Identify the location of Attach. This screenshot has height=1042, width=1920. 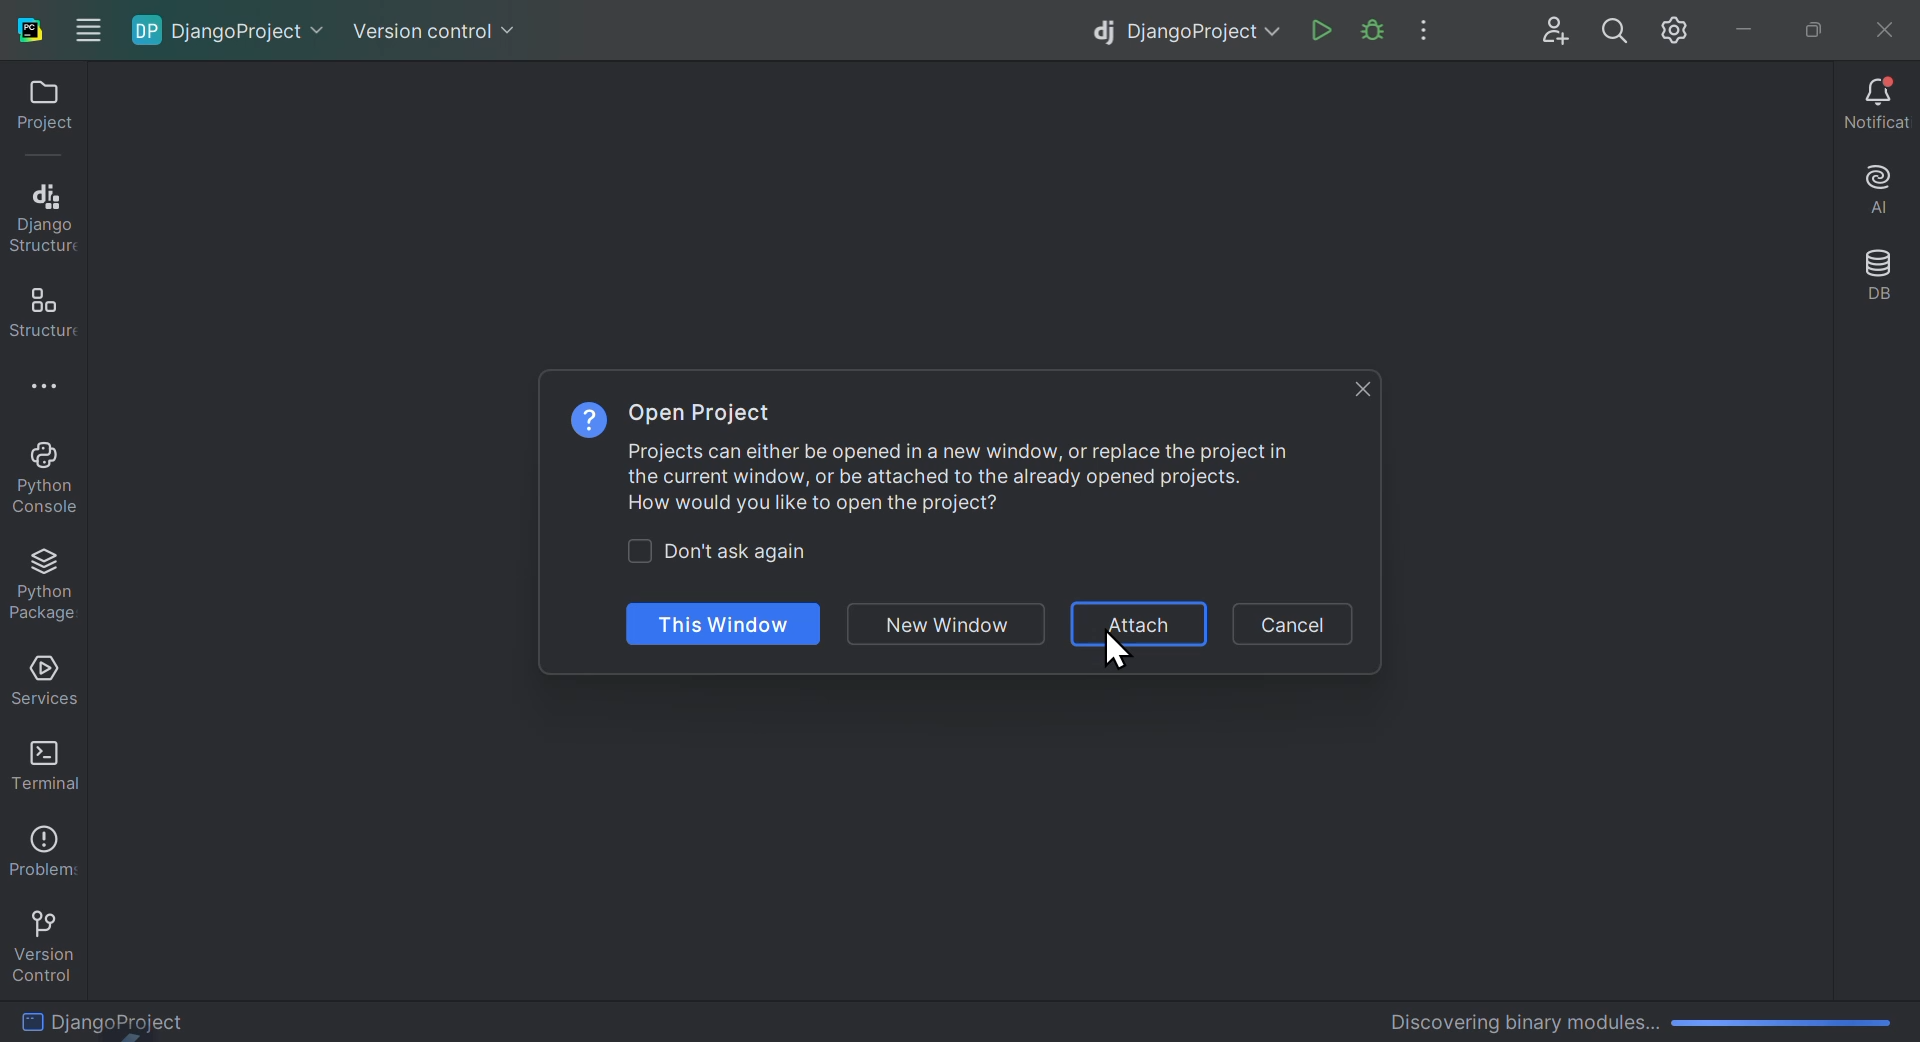
(1141, 626).